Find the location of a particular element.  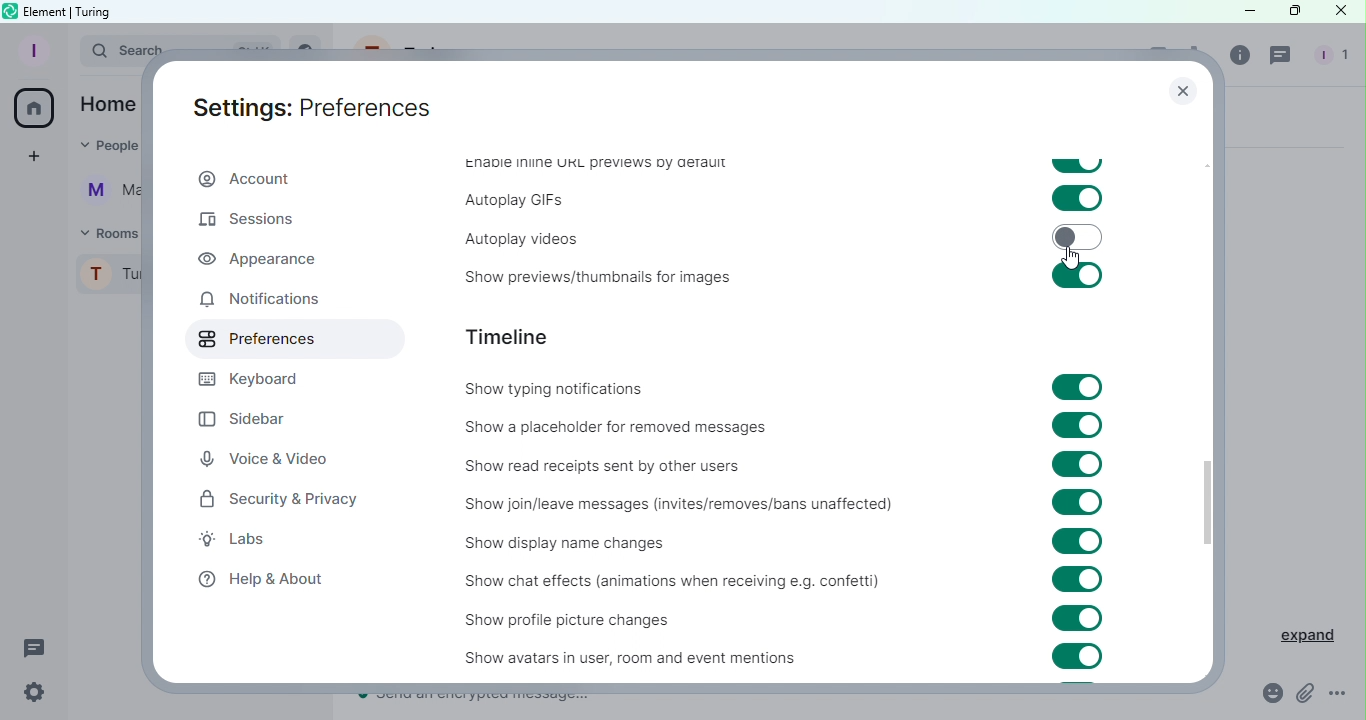

Toggle is located at coordinates (1077, 425).